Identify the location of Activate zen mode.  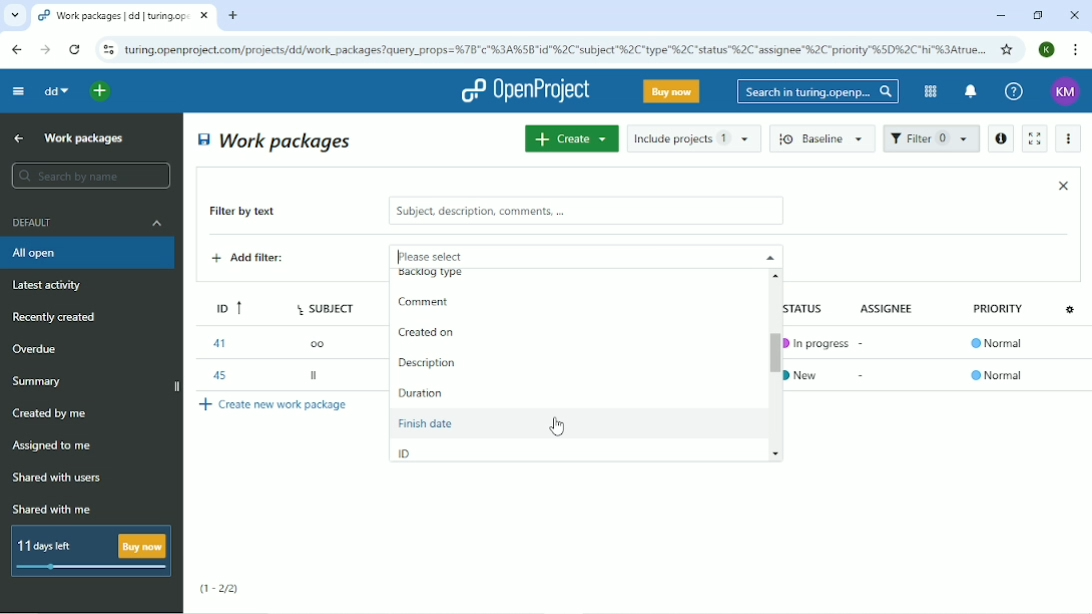
(1033, 138).